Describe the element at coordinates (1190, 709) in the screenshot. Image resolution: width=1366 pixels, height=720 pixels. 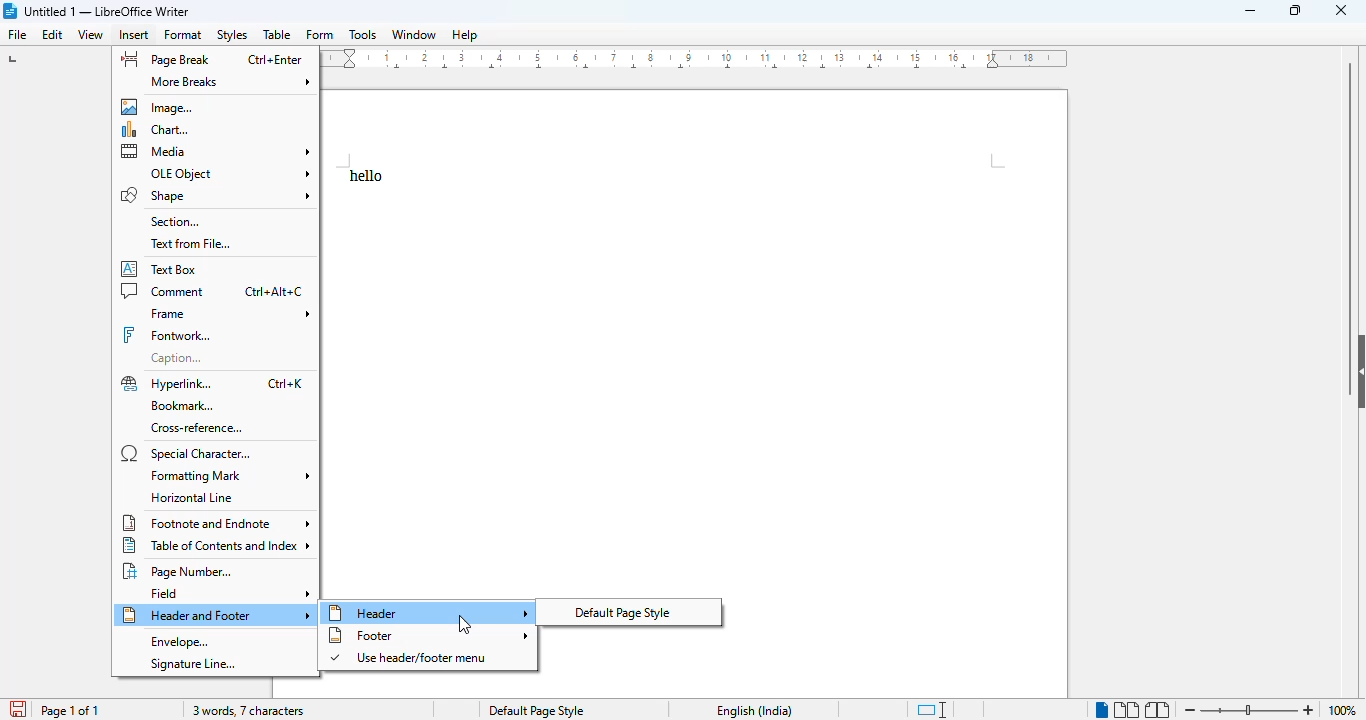
I see `zoom out` at that location.